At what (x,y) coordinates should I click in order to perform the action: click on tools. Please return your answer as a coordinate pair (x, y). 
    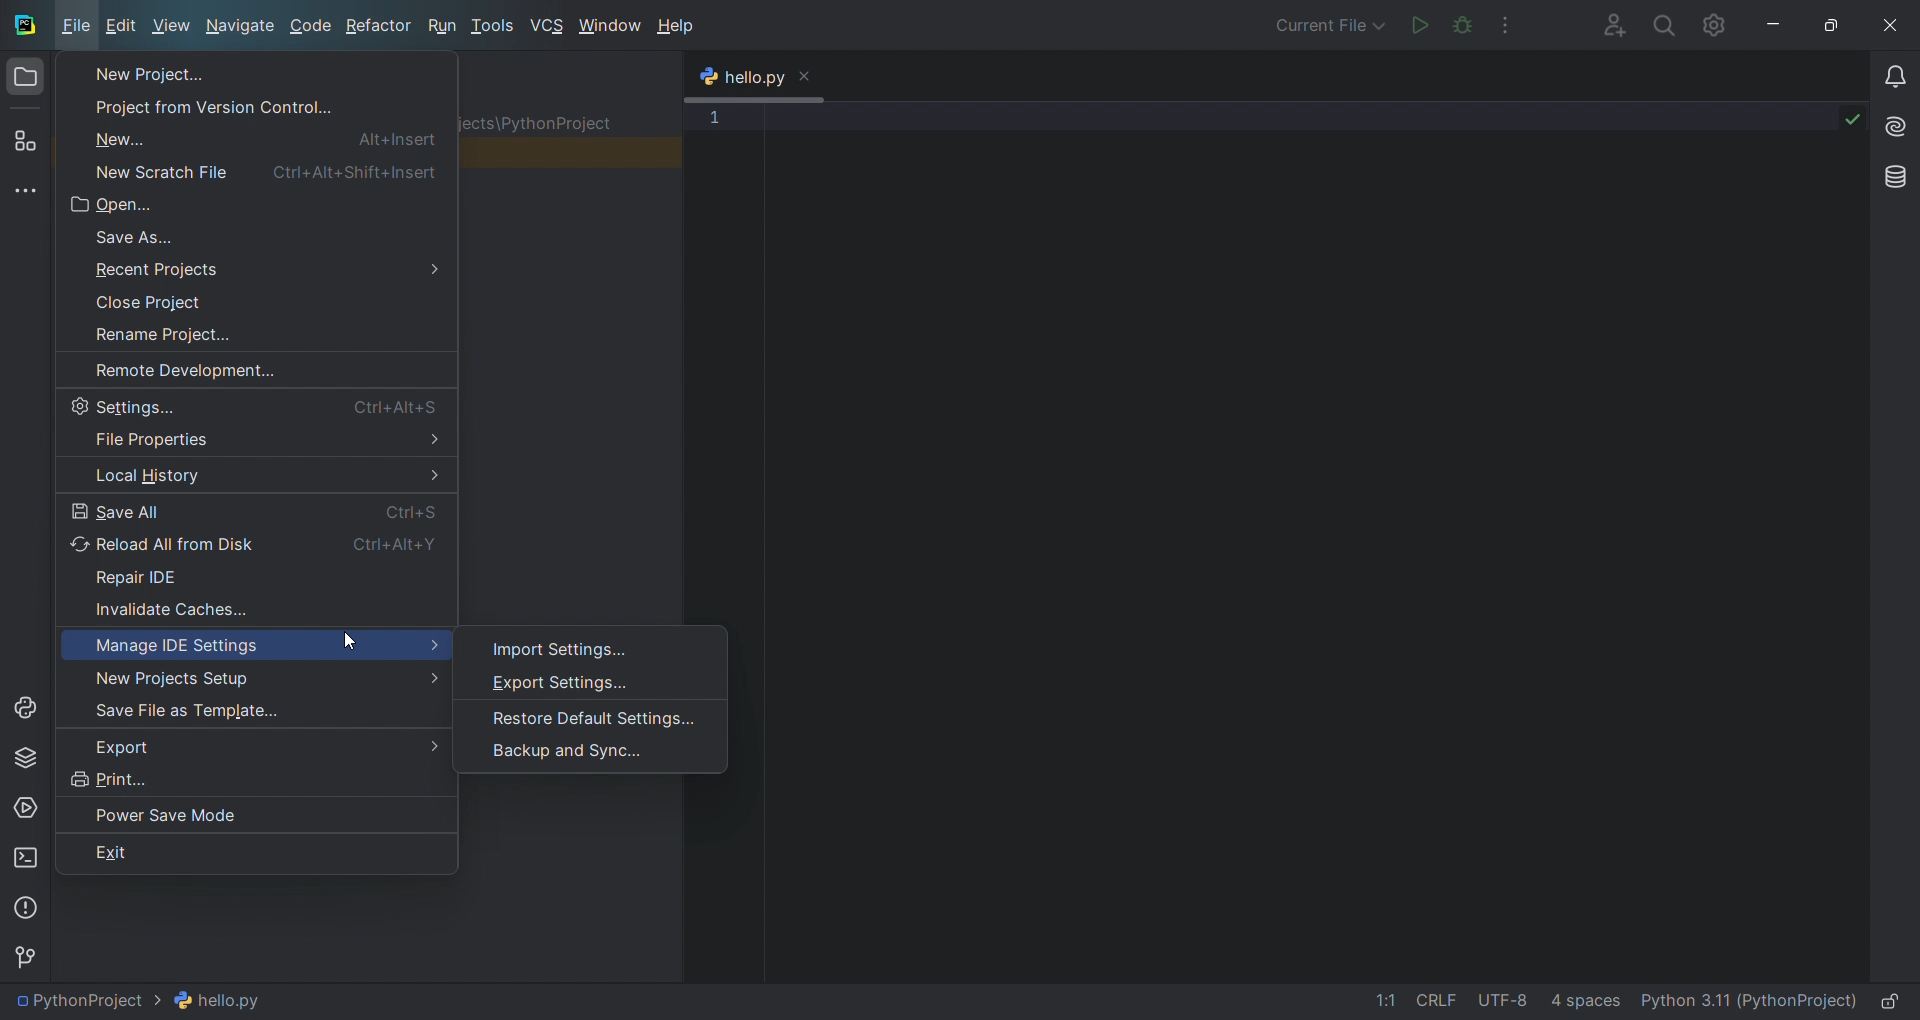
    Looking at the image, I should click on (494, 28).